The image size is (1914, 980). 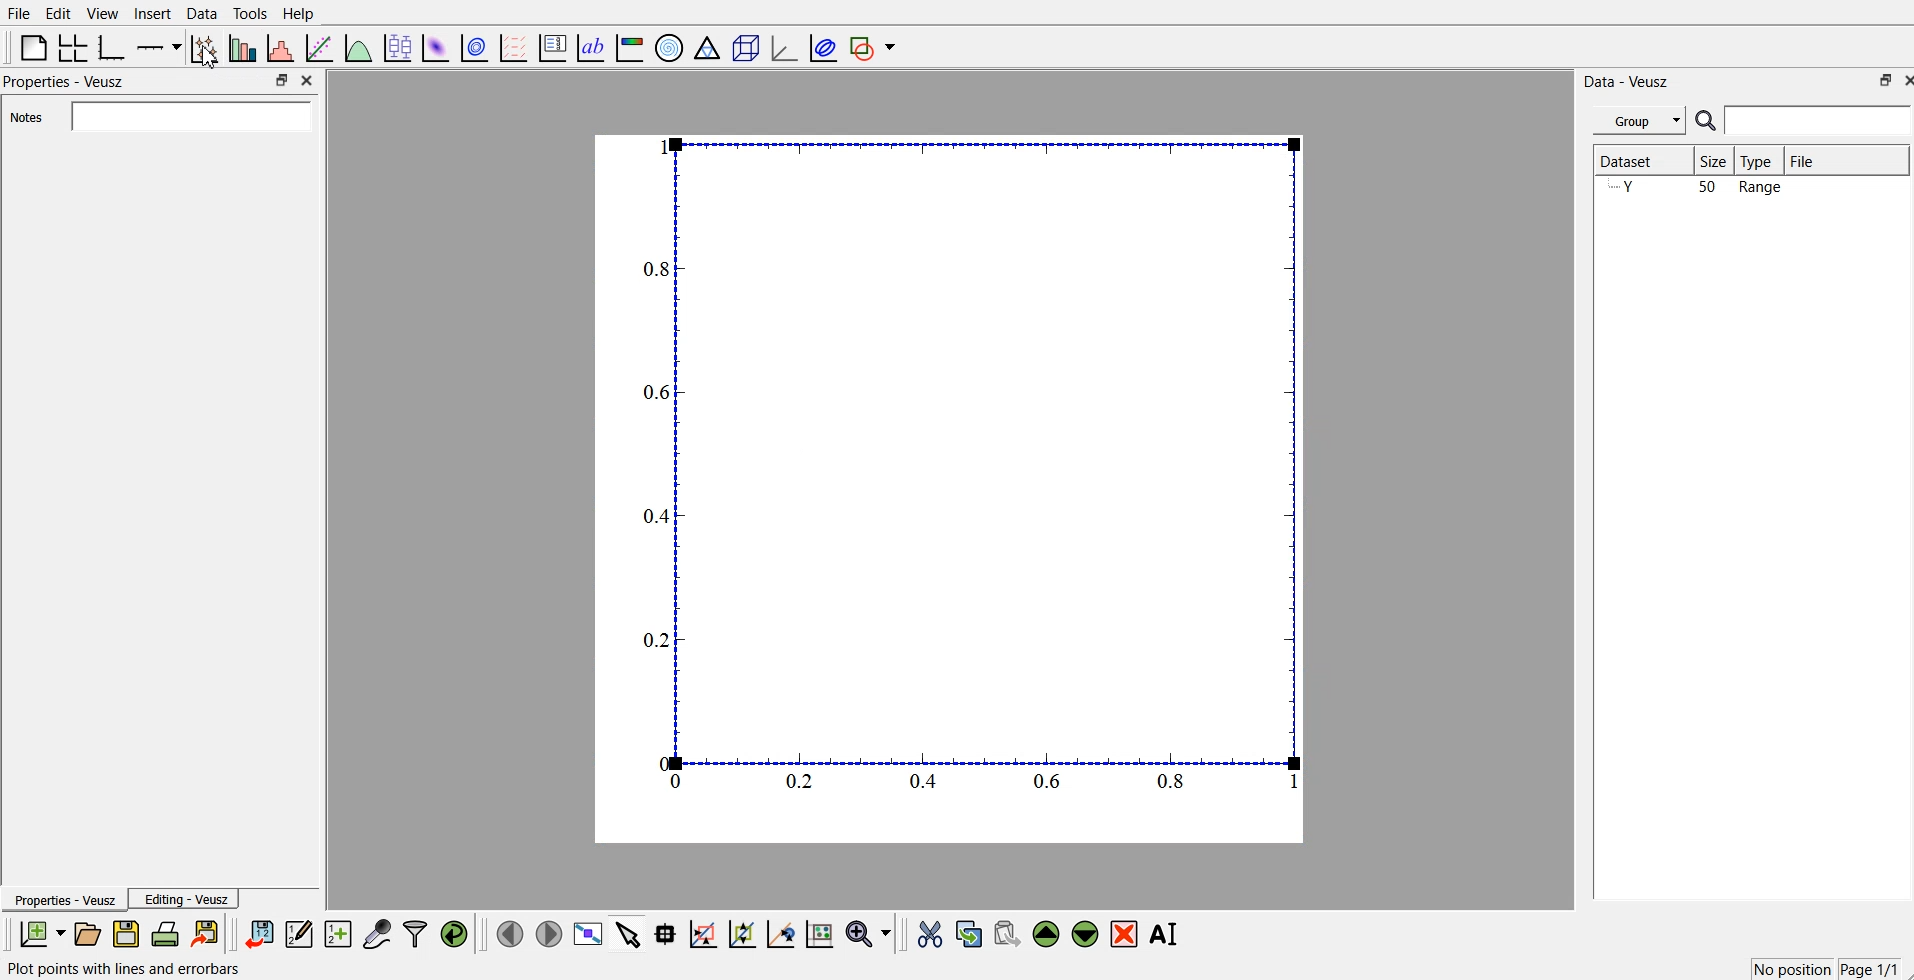 What do you see at coordinates (415, 934) in the screenshot?
I see `filter data` at bounding box center [415, 934].